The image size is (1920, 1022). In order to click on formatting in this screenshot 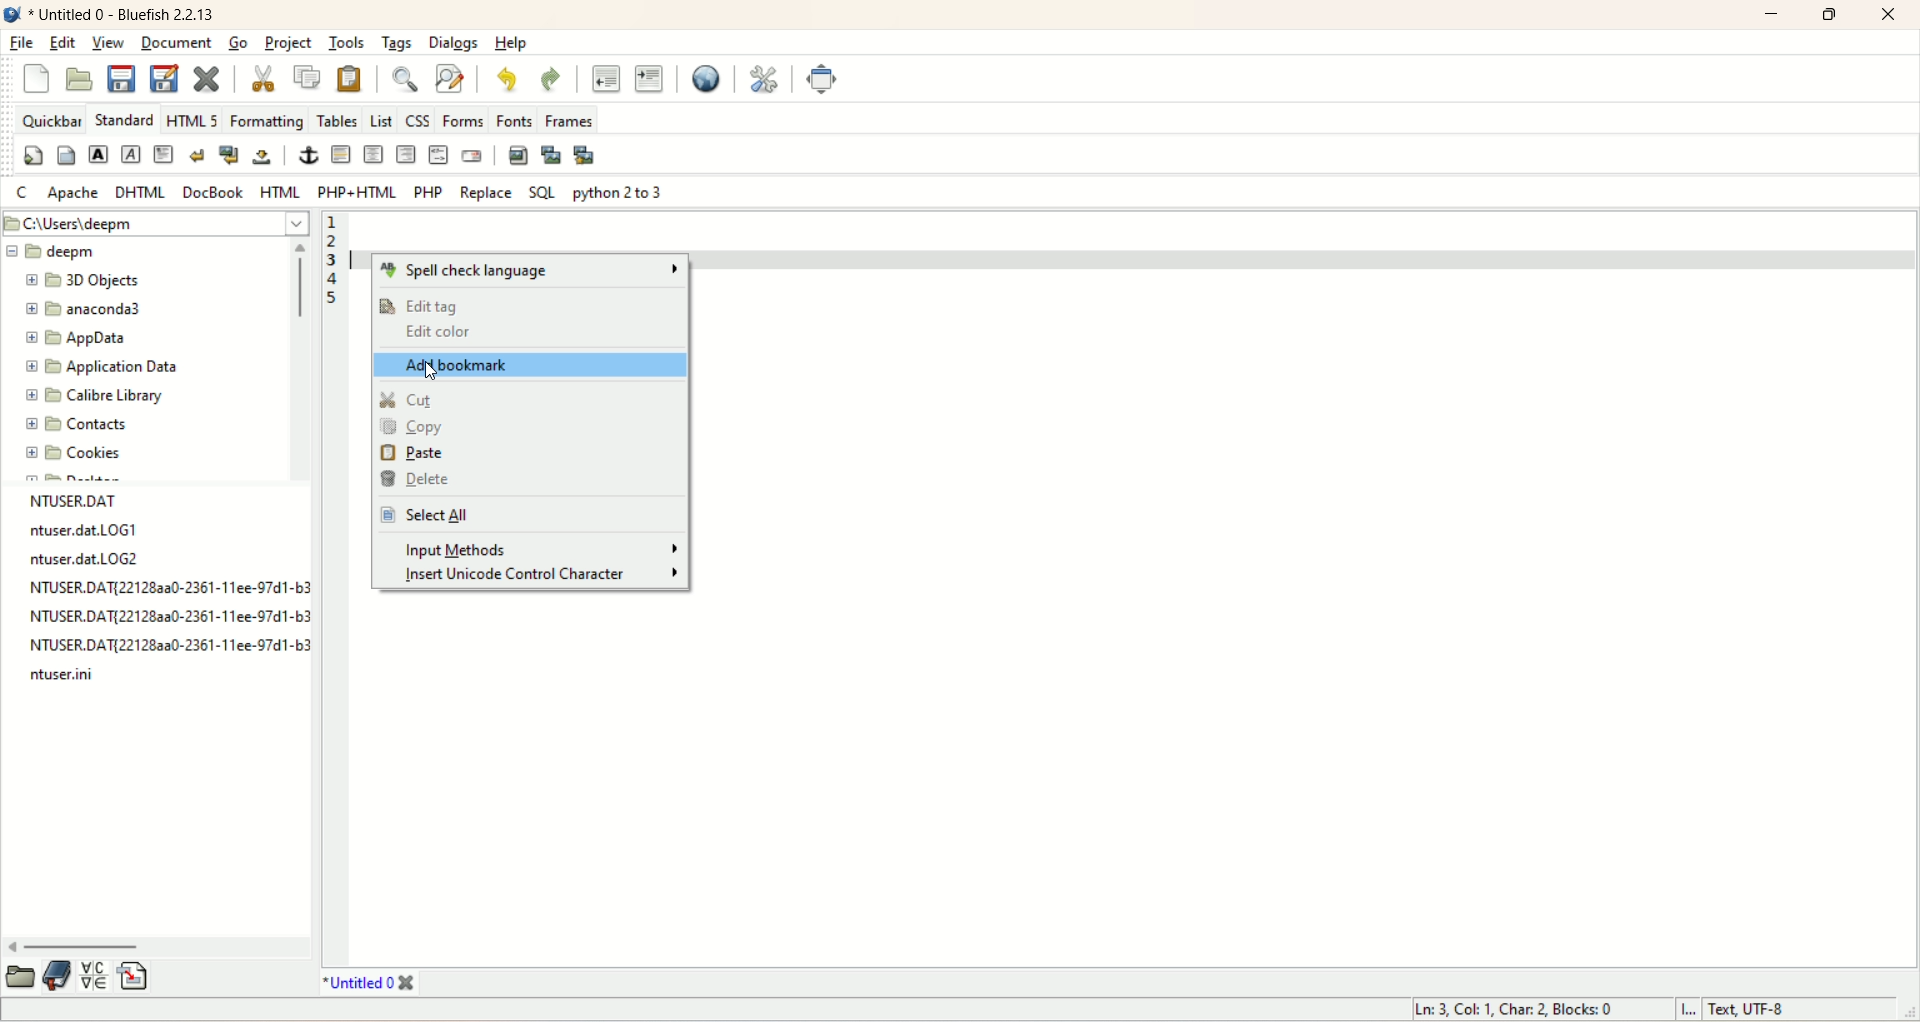, I will do `click(269, 120)`.